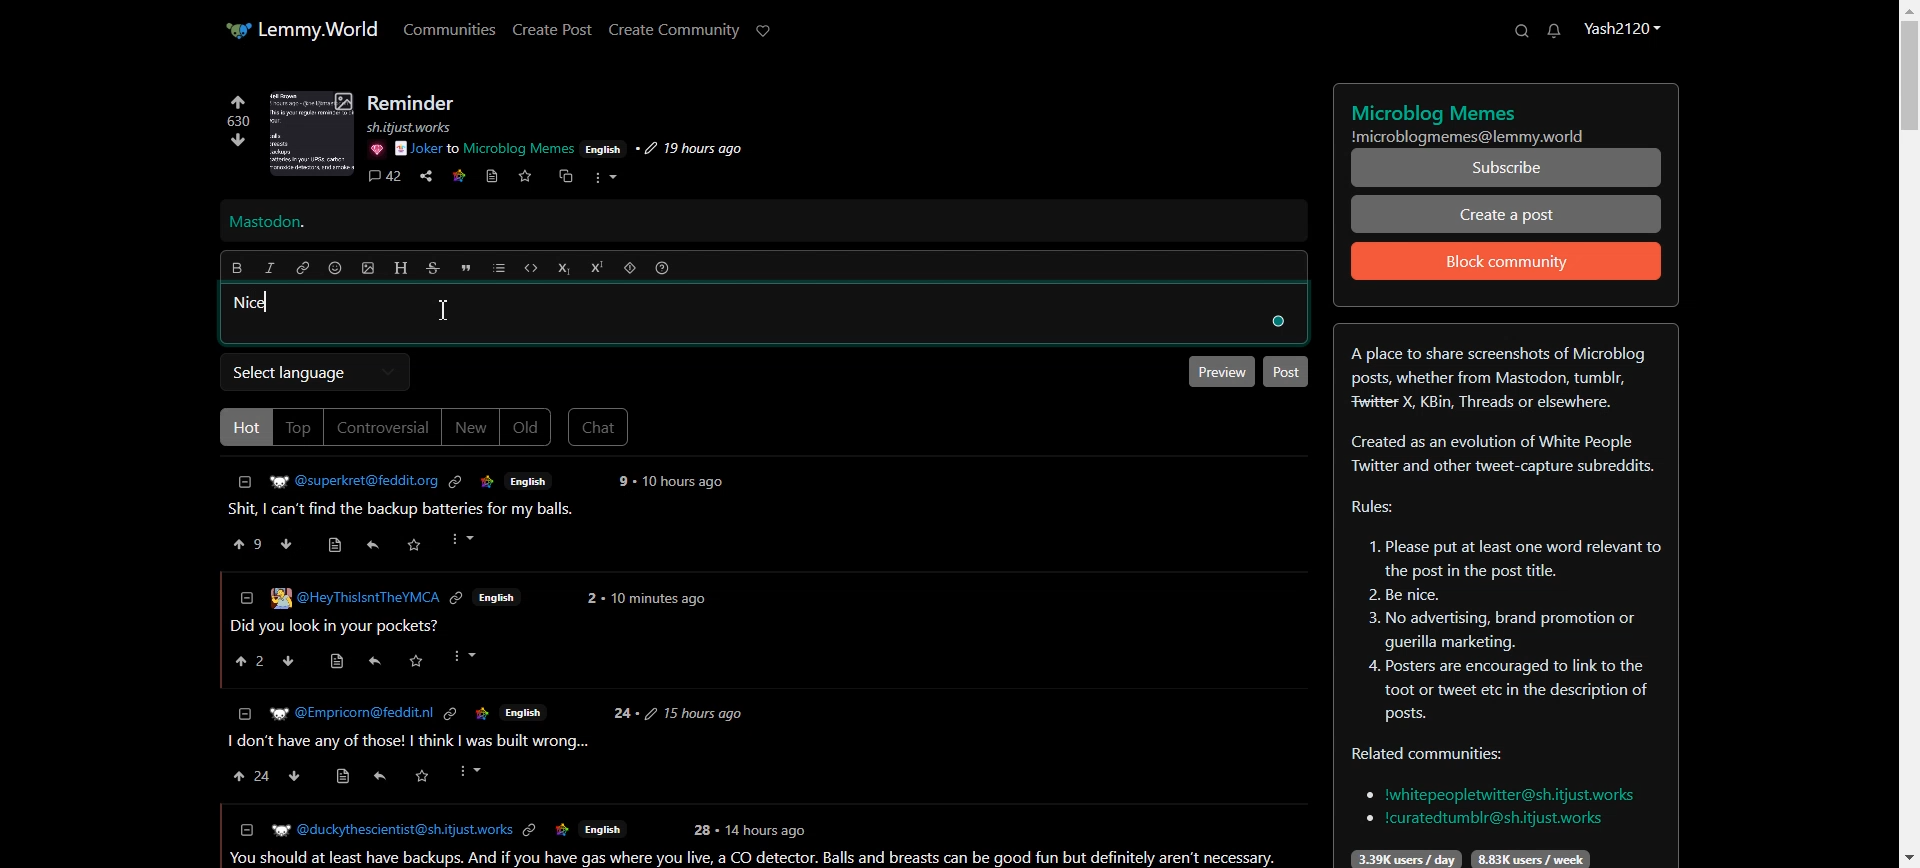 This screenshot has height=868, width=1920. Describe the element at coordinates (287, 543) in the screenshot. I see `Down Vote` at that location.